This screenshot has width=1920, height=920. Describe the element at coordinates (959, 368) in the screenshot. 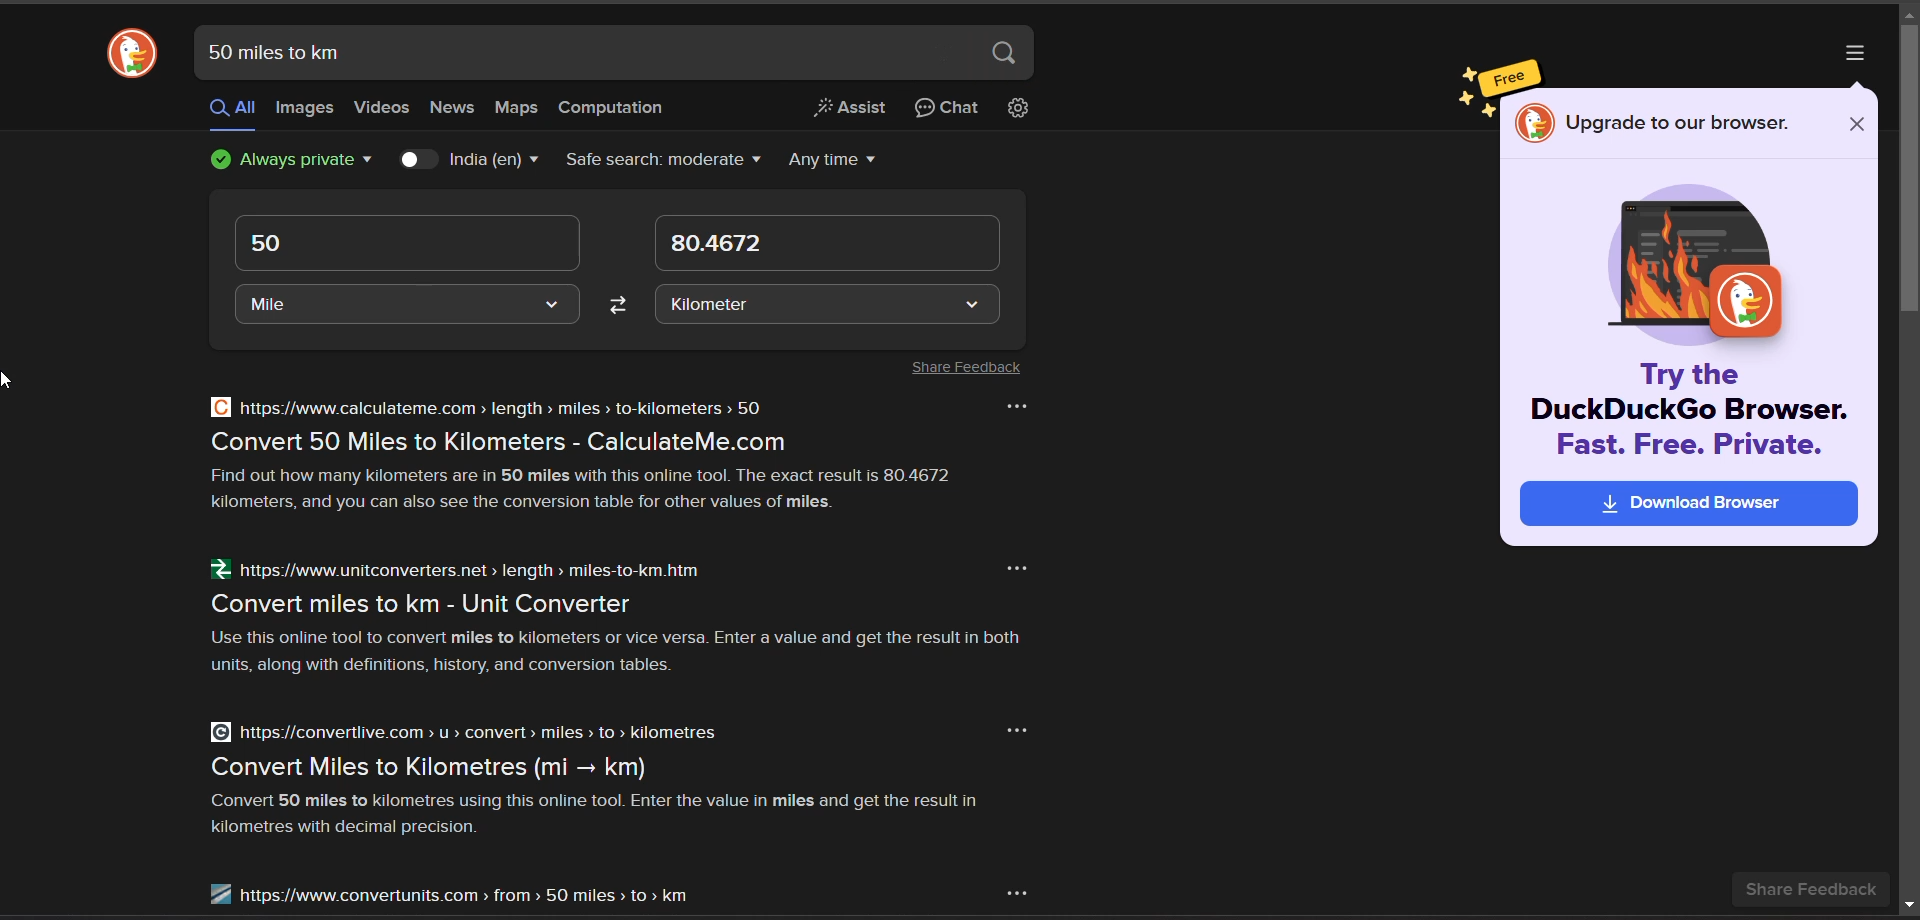

I see `Share Feedback` at that location.